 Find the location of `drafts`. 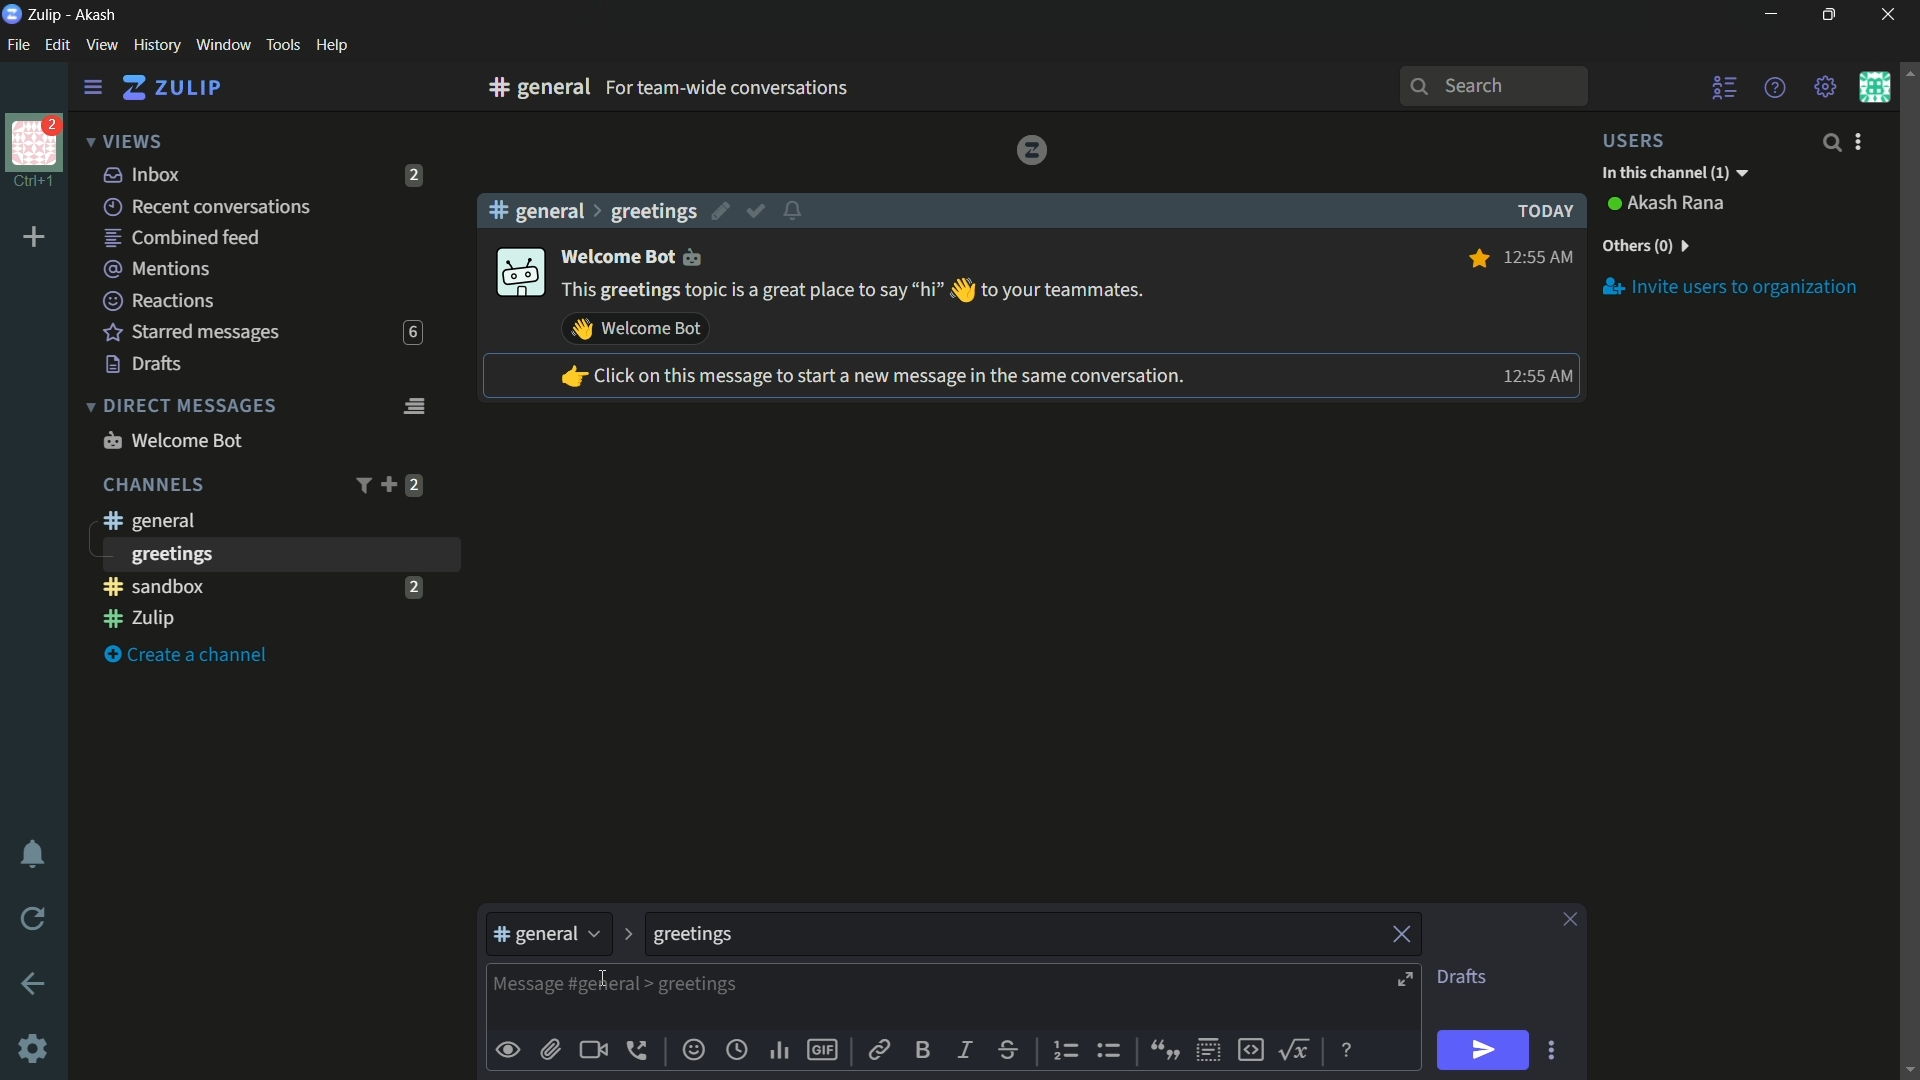

drafts is located at coordinates (1461, 977).